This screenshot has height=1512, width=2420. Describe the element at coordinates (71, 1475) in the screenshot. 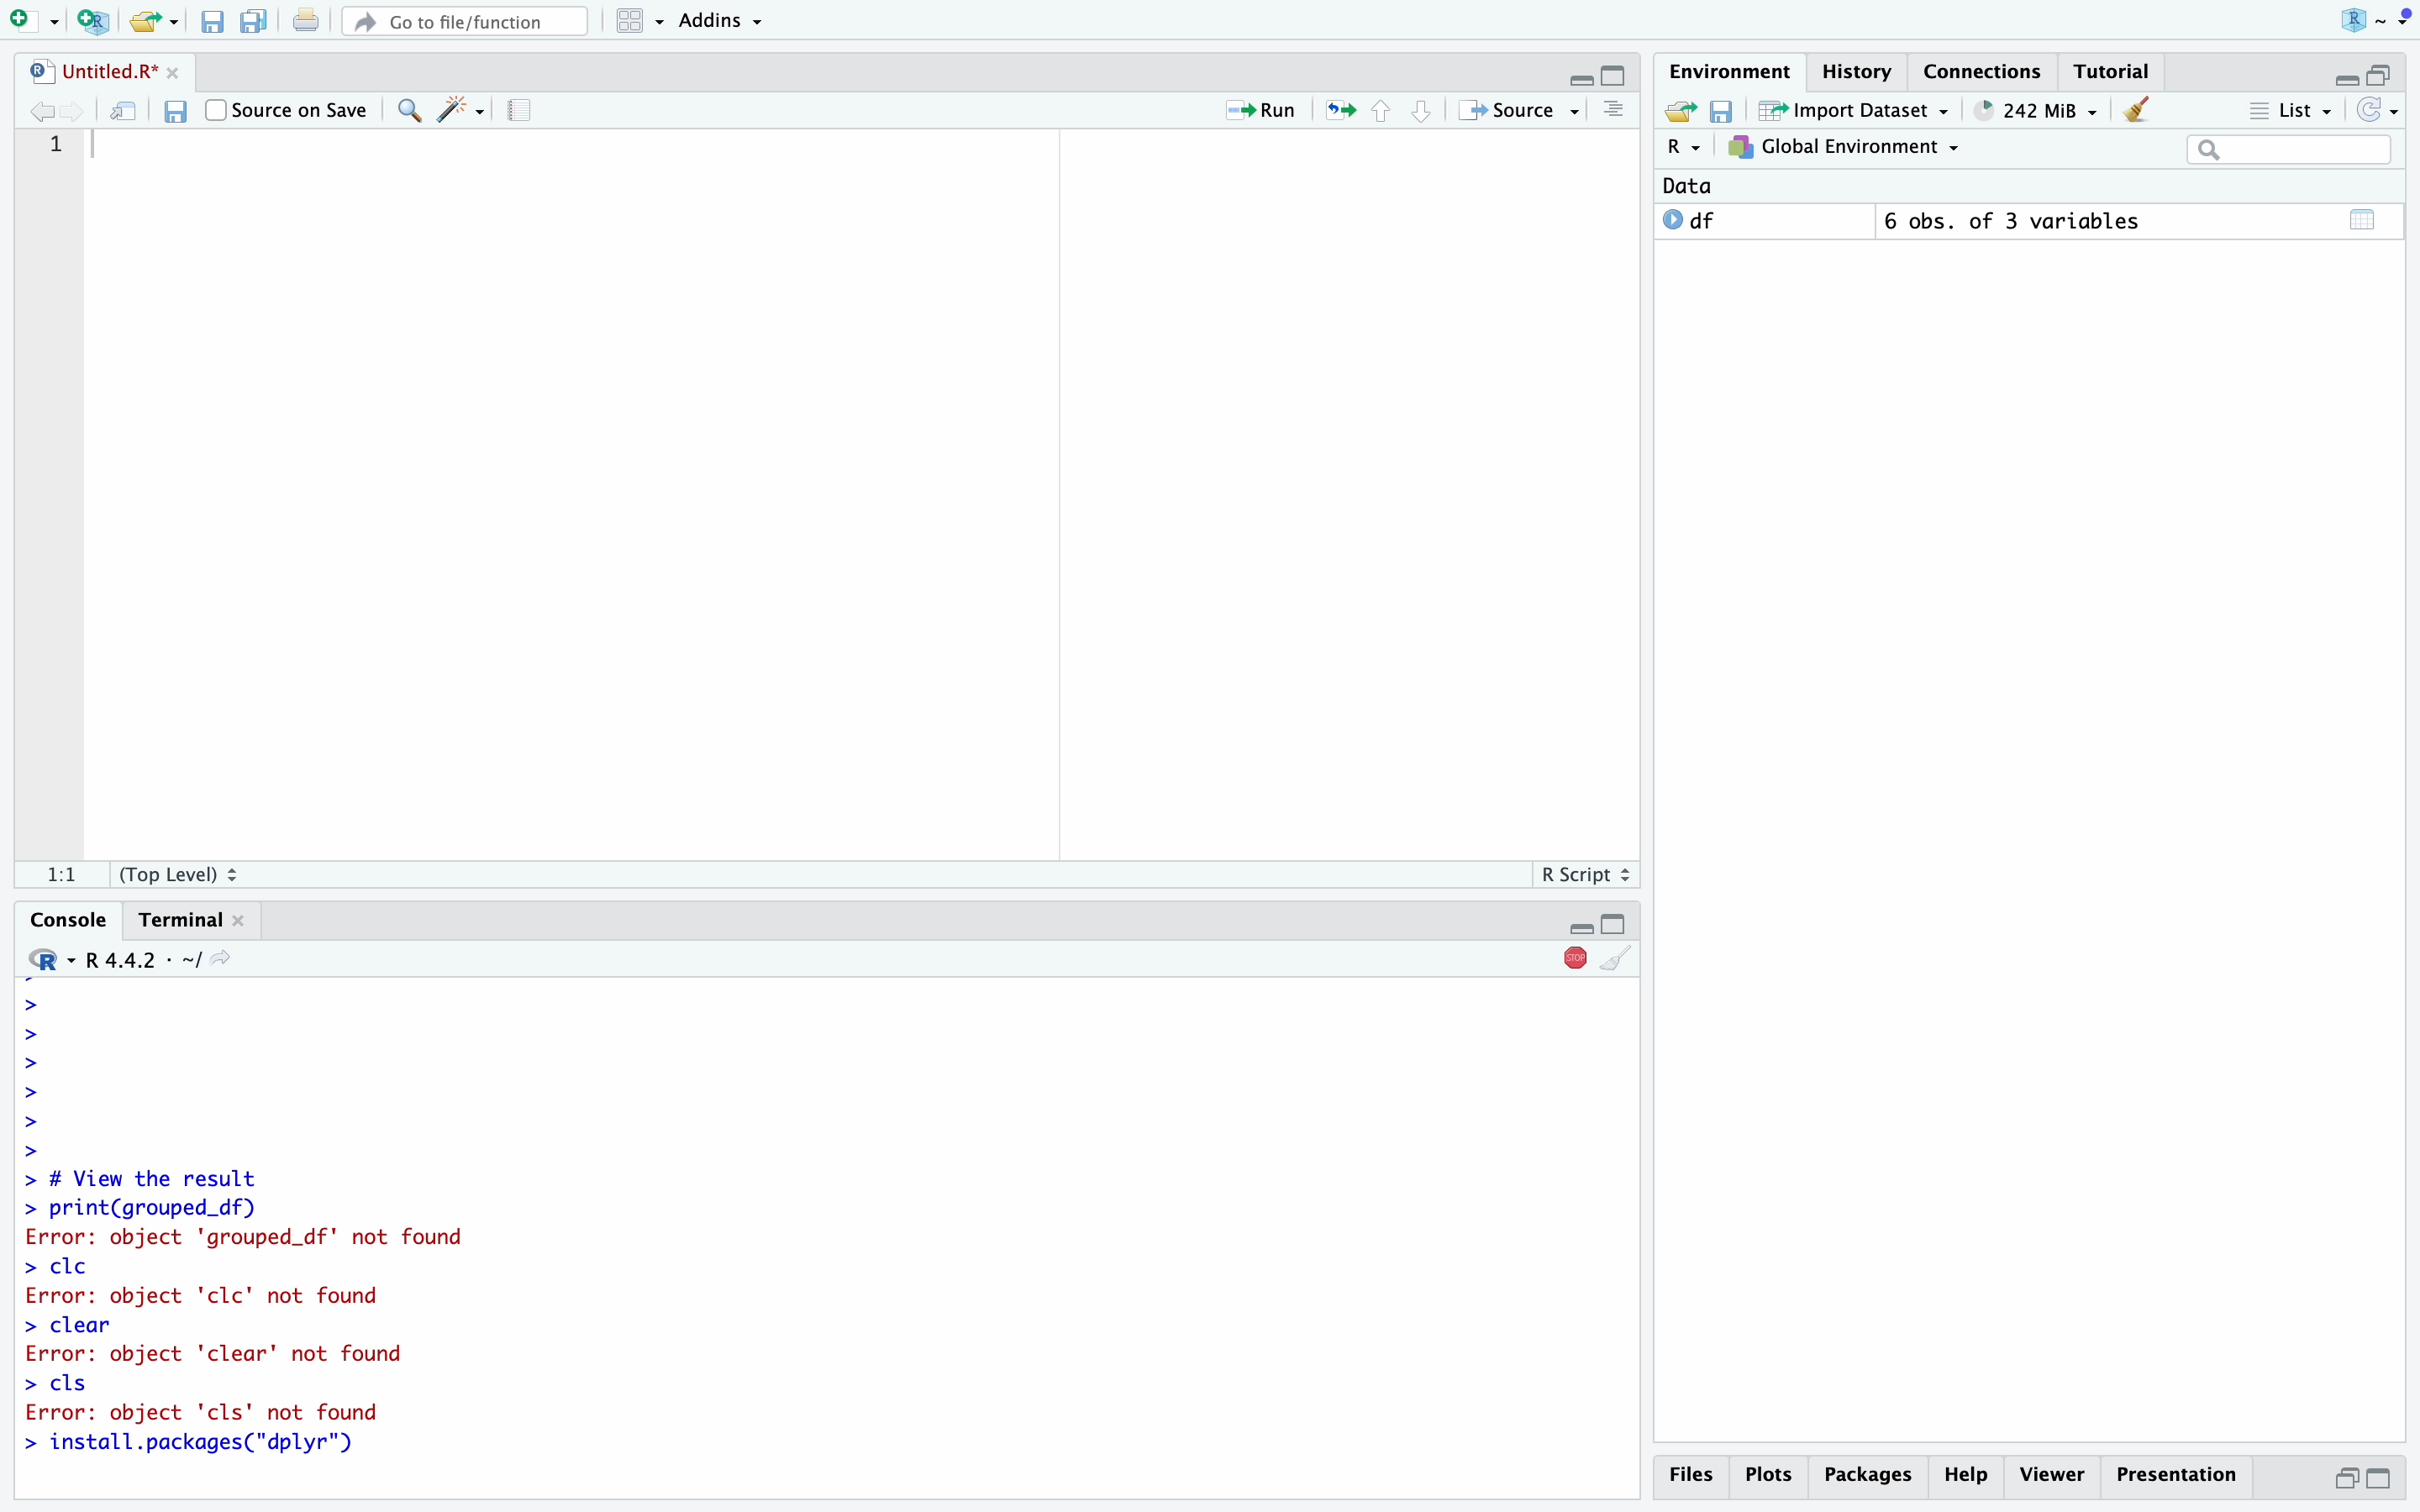

I see `Mouse Cursor` at that location.